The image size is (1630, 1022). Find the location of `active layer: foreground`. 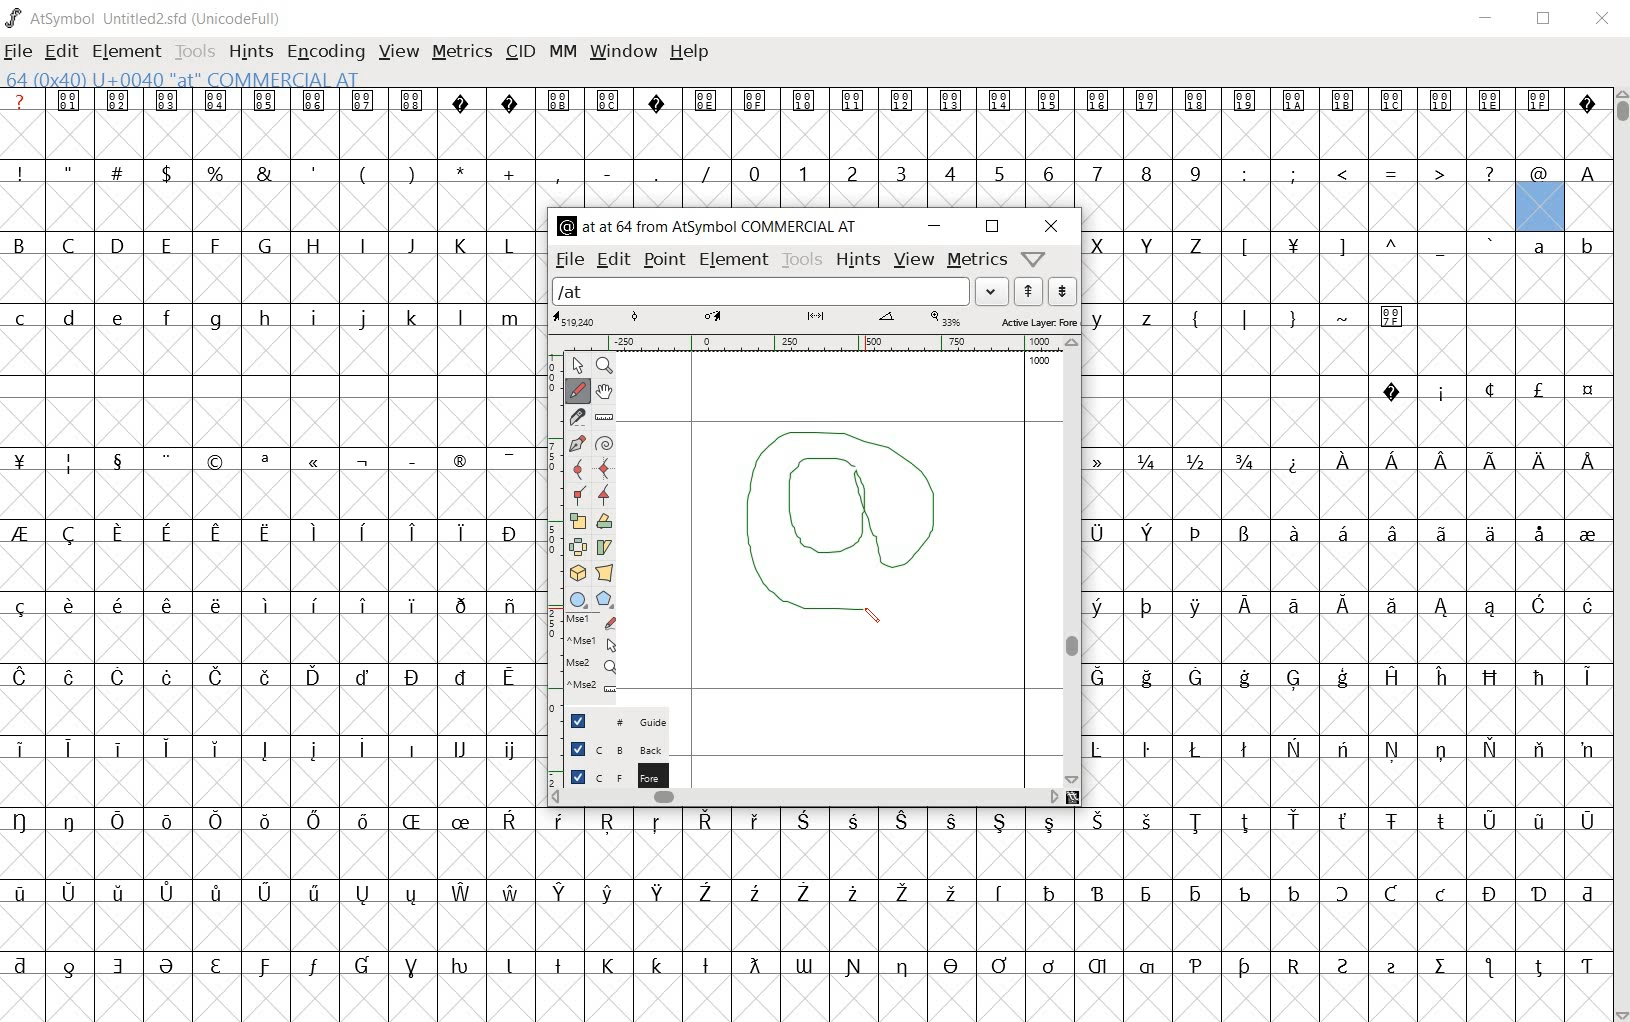

active layer: foreground is located at coordinates (815, 320).